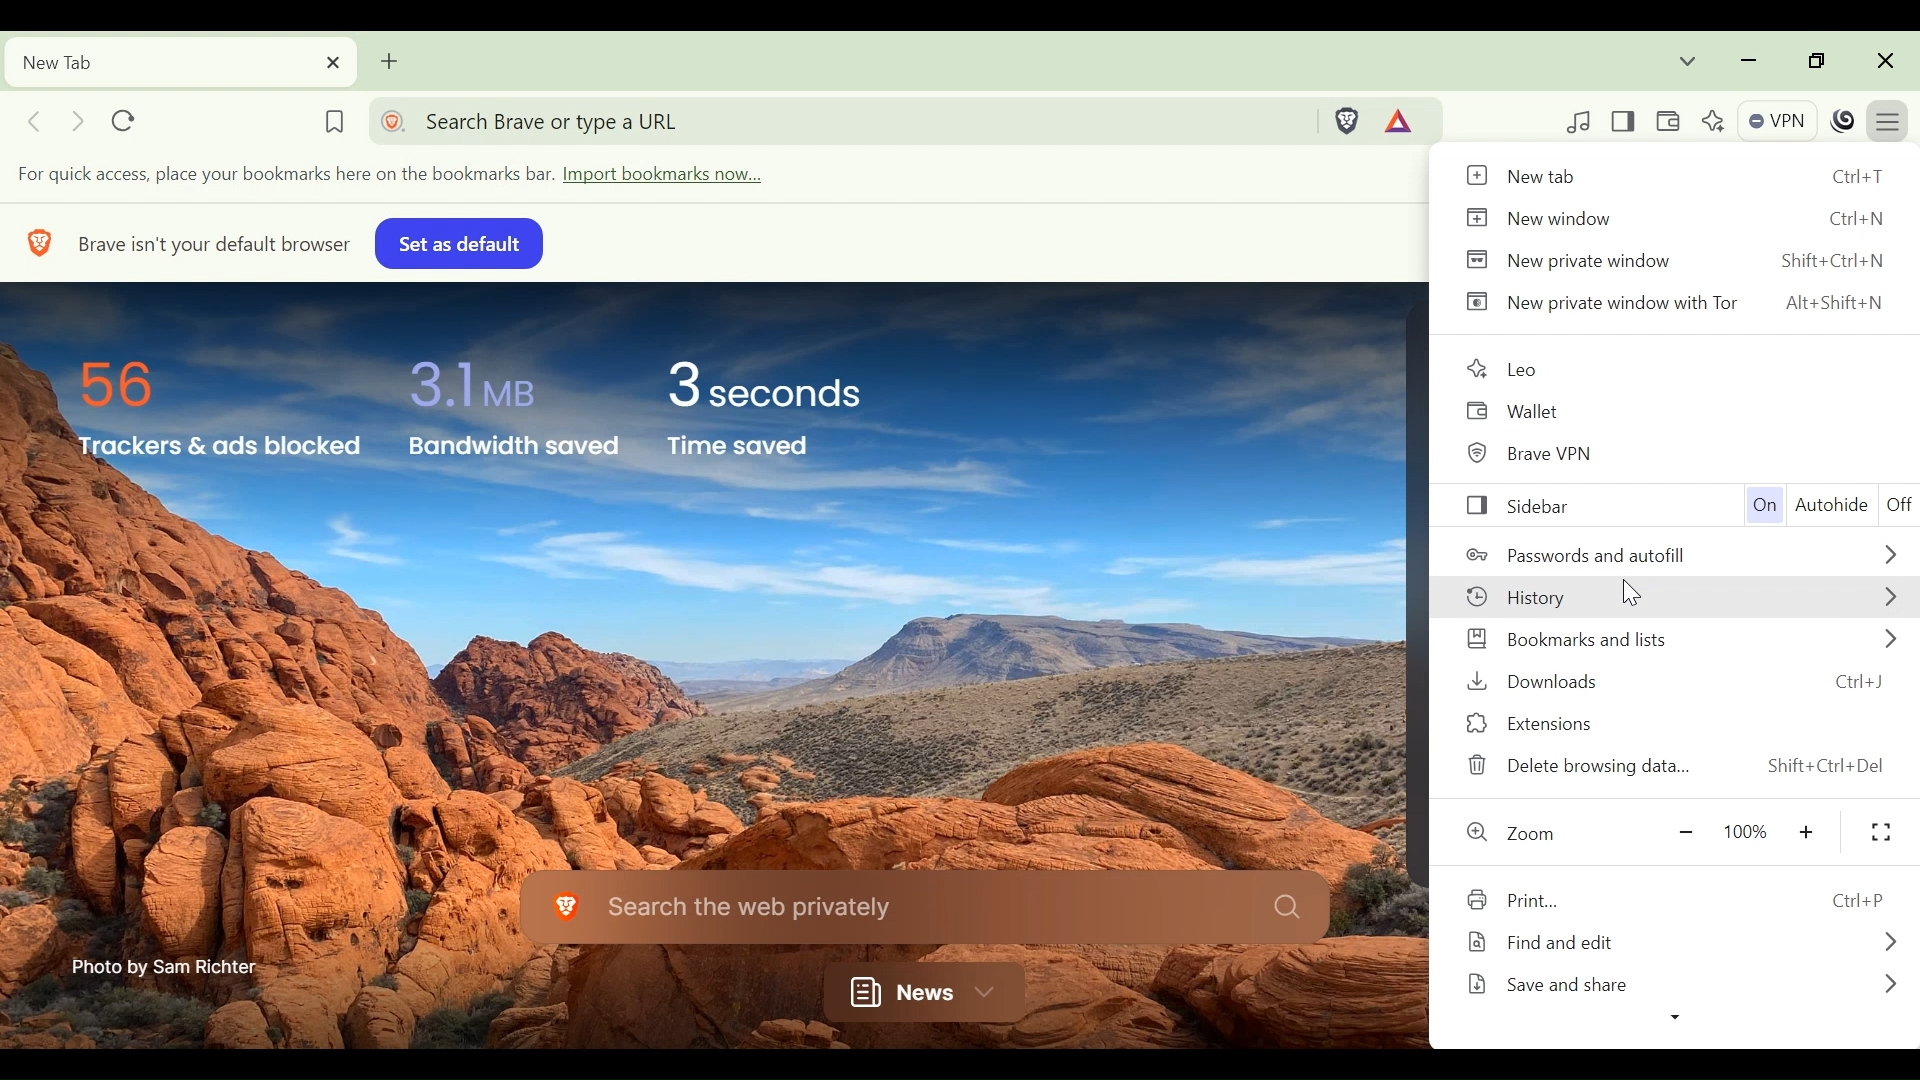 Image resolution: width=1920 pixels, height=1080 pixels. What do you see at coordinates (842, 119) in the screenshot?
I see `Address bar` at bounding box center [842, 119].